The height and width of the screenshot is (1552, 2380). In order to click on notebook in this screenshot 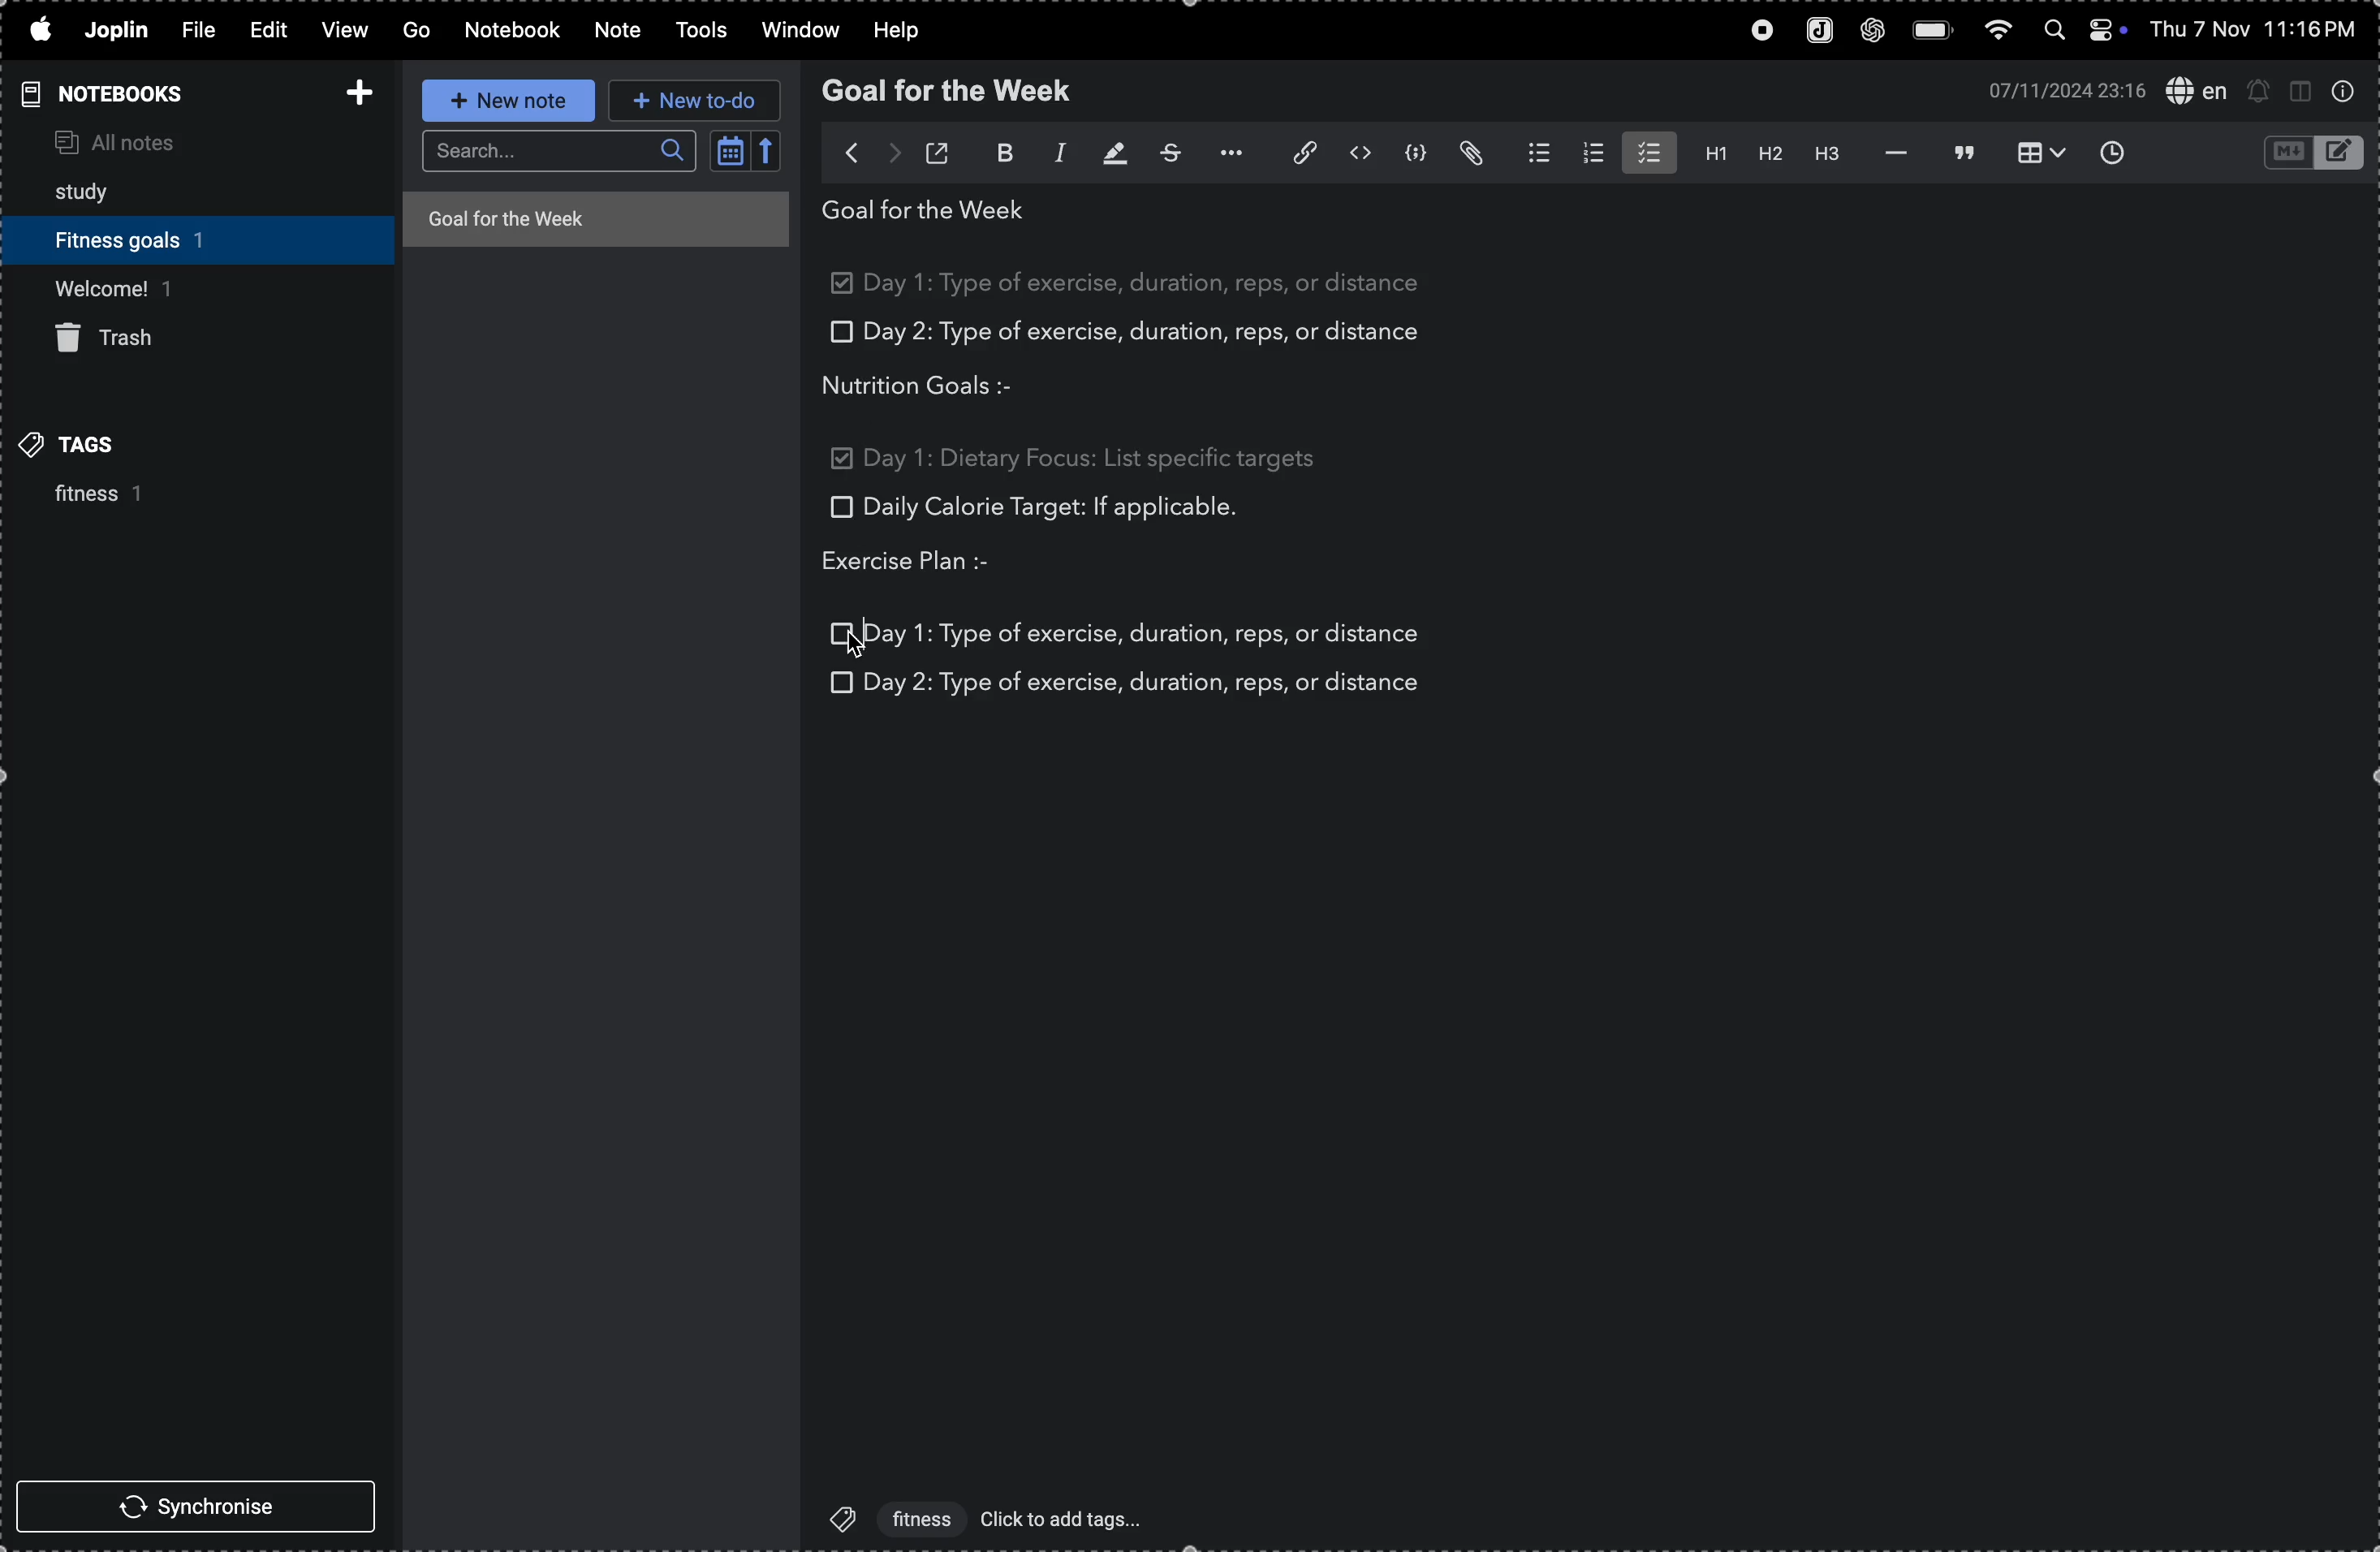, I will do `click(514, 30)`.